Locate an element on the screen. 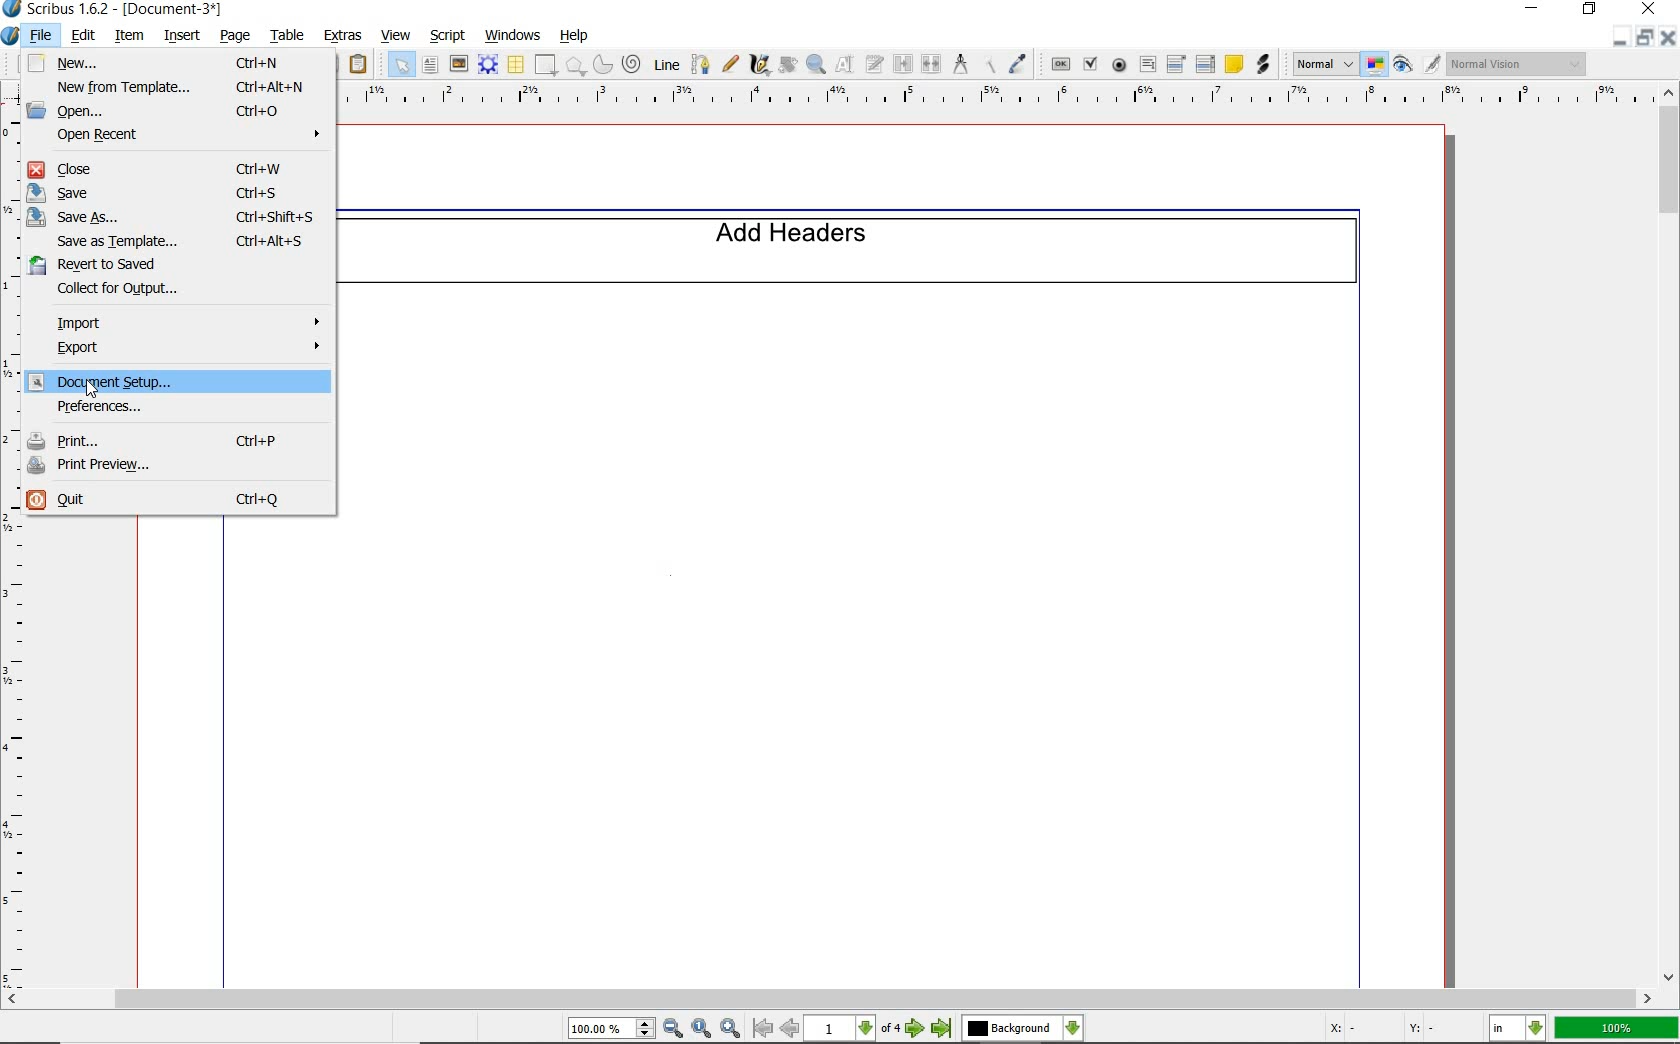 The width and height of the screenshot is (1680, 1044). arc is located at coordinates (601, 66).